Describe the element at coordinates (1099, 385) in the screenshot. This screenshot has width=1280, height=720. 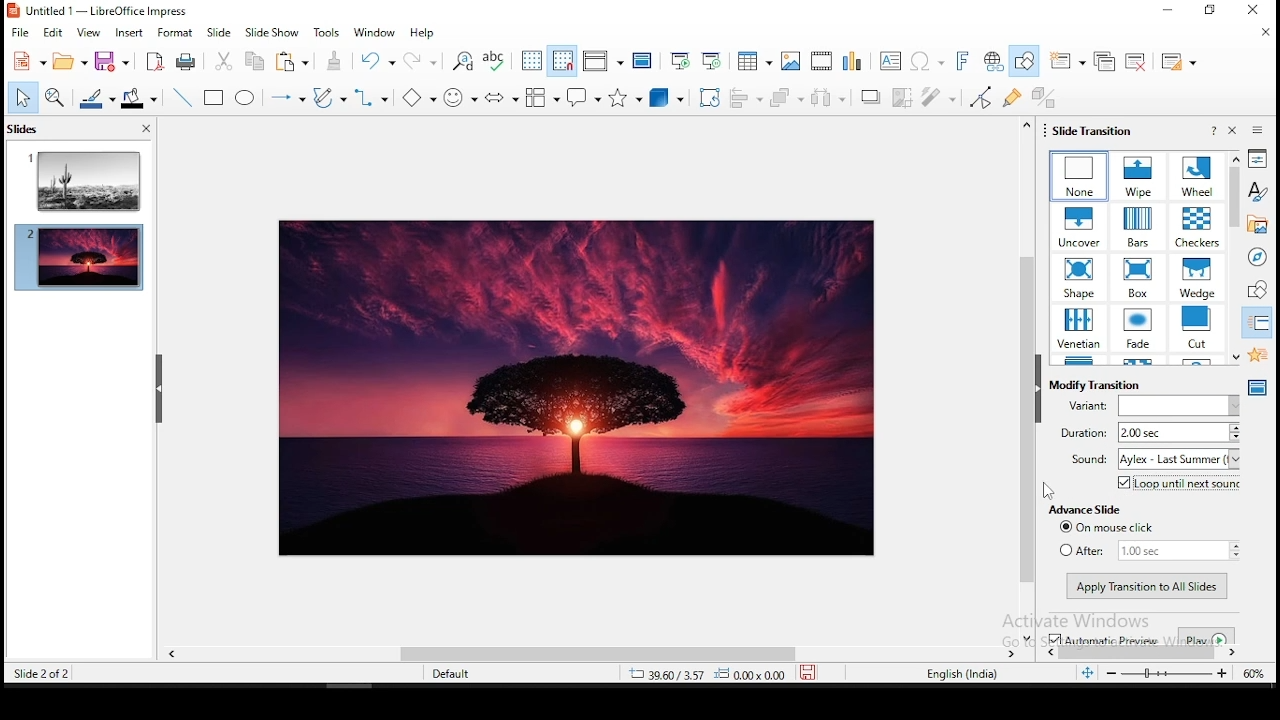
I see `modify transition` at that location.